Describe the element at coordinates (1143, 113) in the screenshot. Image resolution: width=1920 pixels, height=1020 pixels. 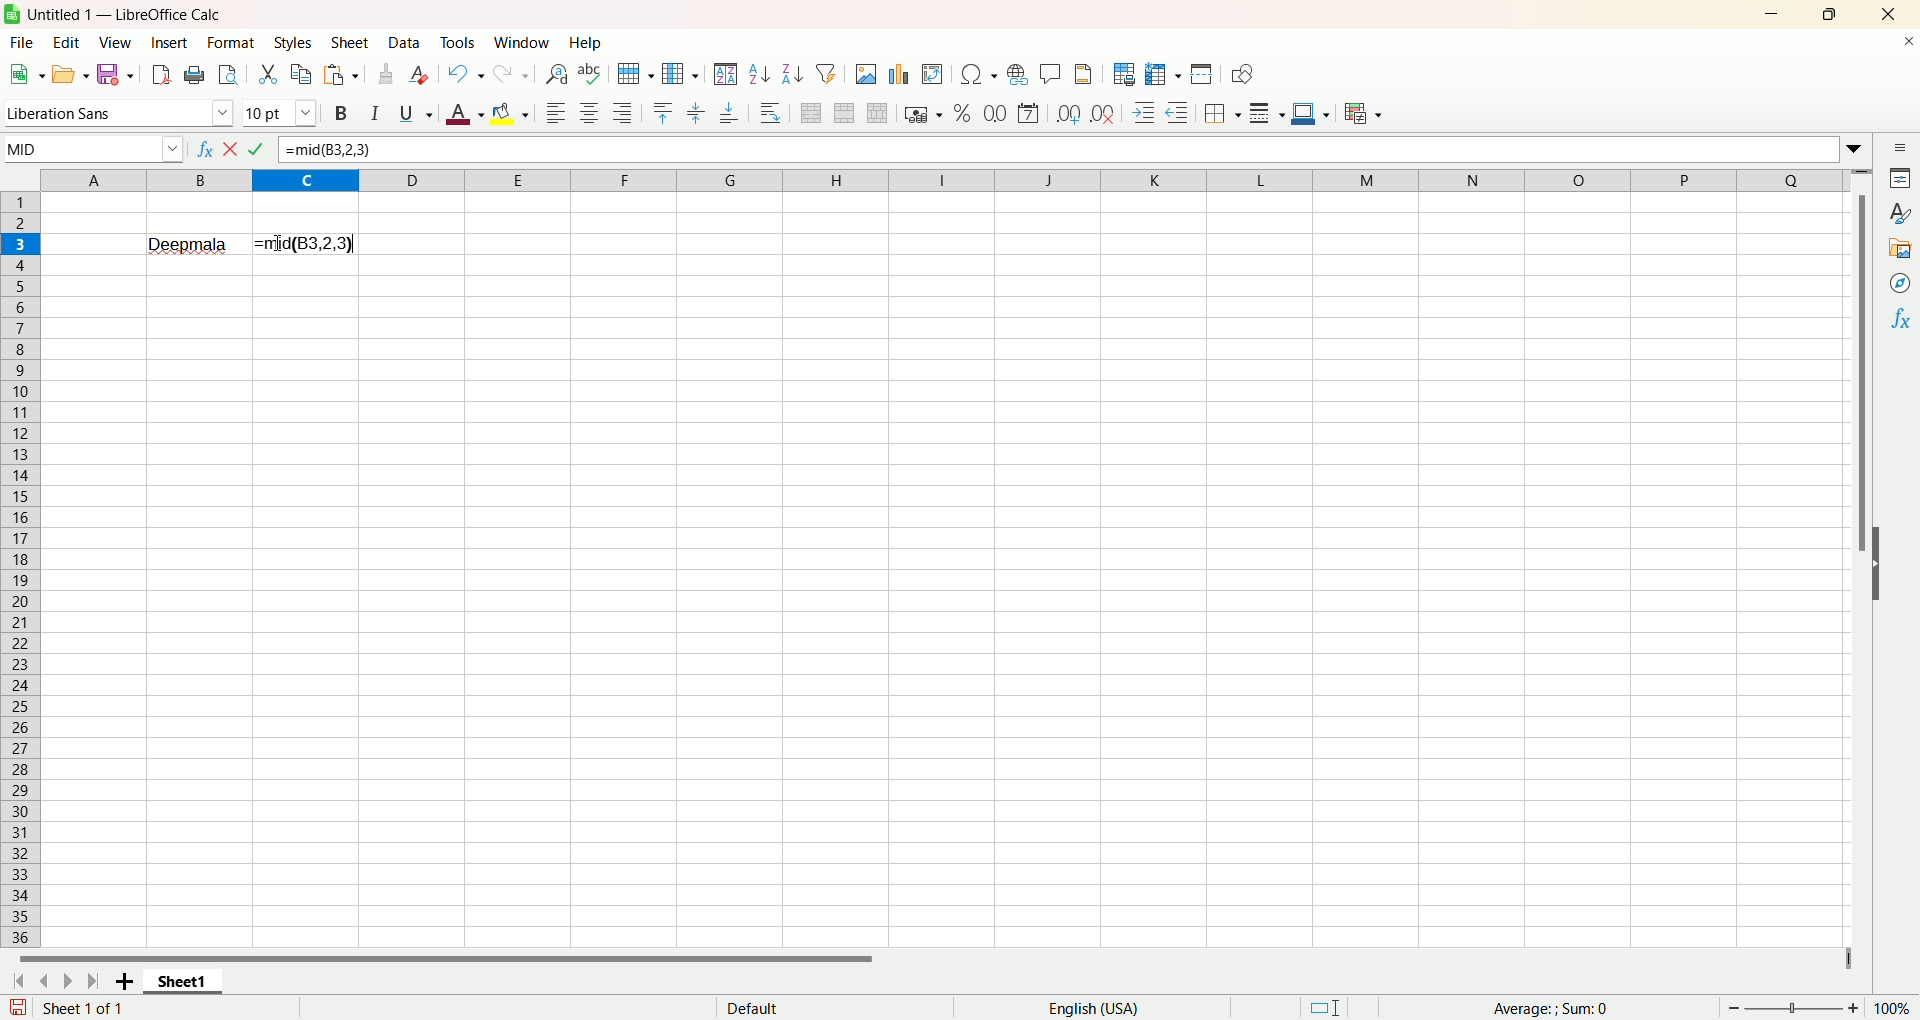
I see `Increase indent` at that location.